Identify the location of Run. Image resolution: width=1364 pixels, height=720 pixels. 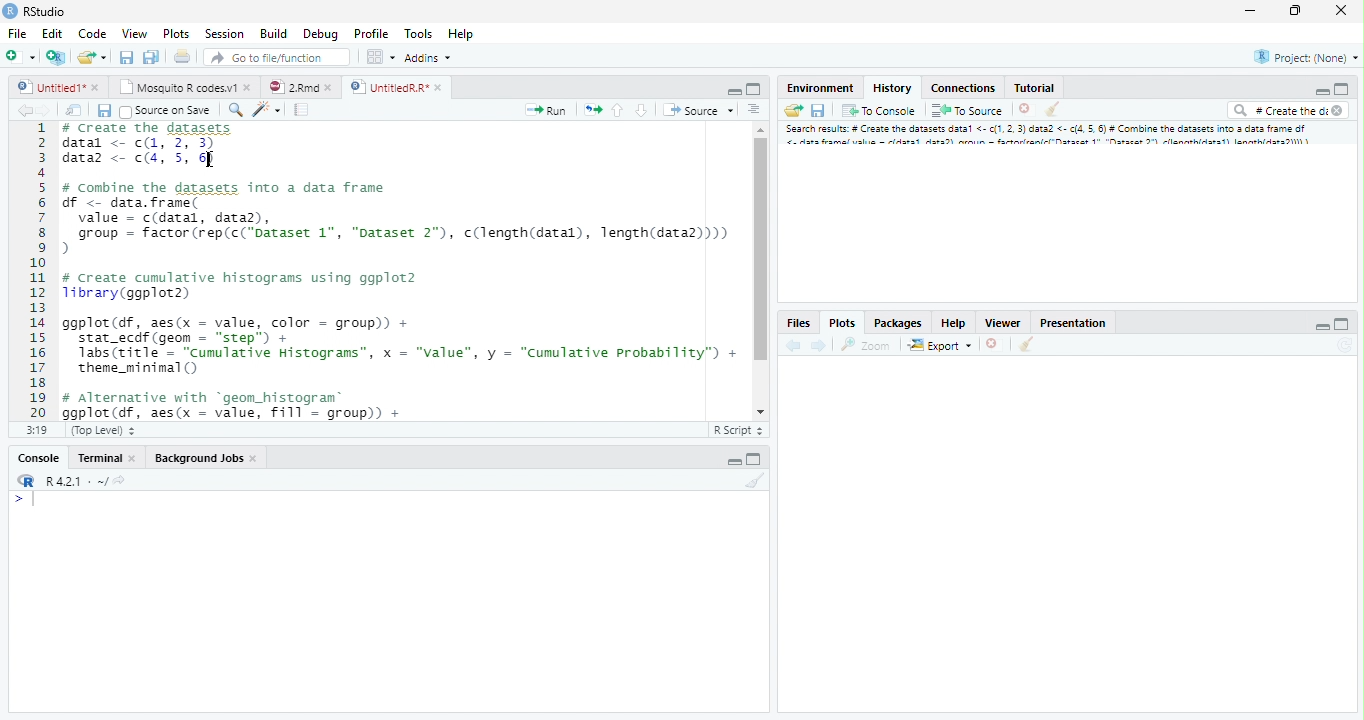
(546, 110).